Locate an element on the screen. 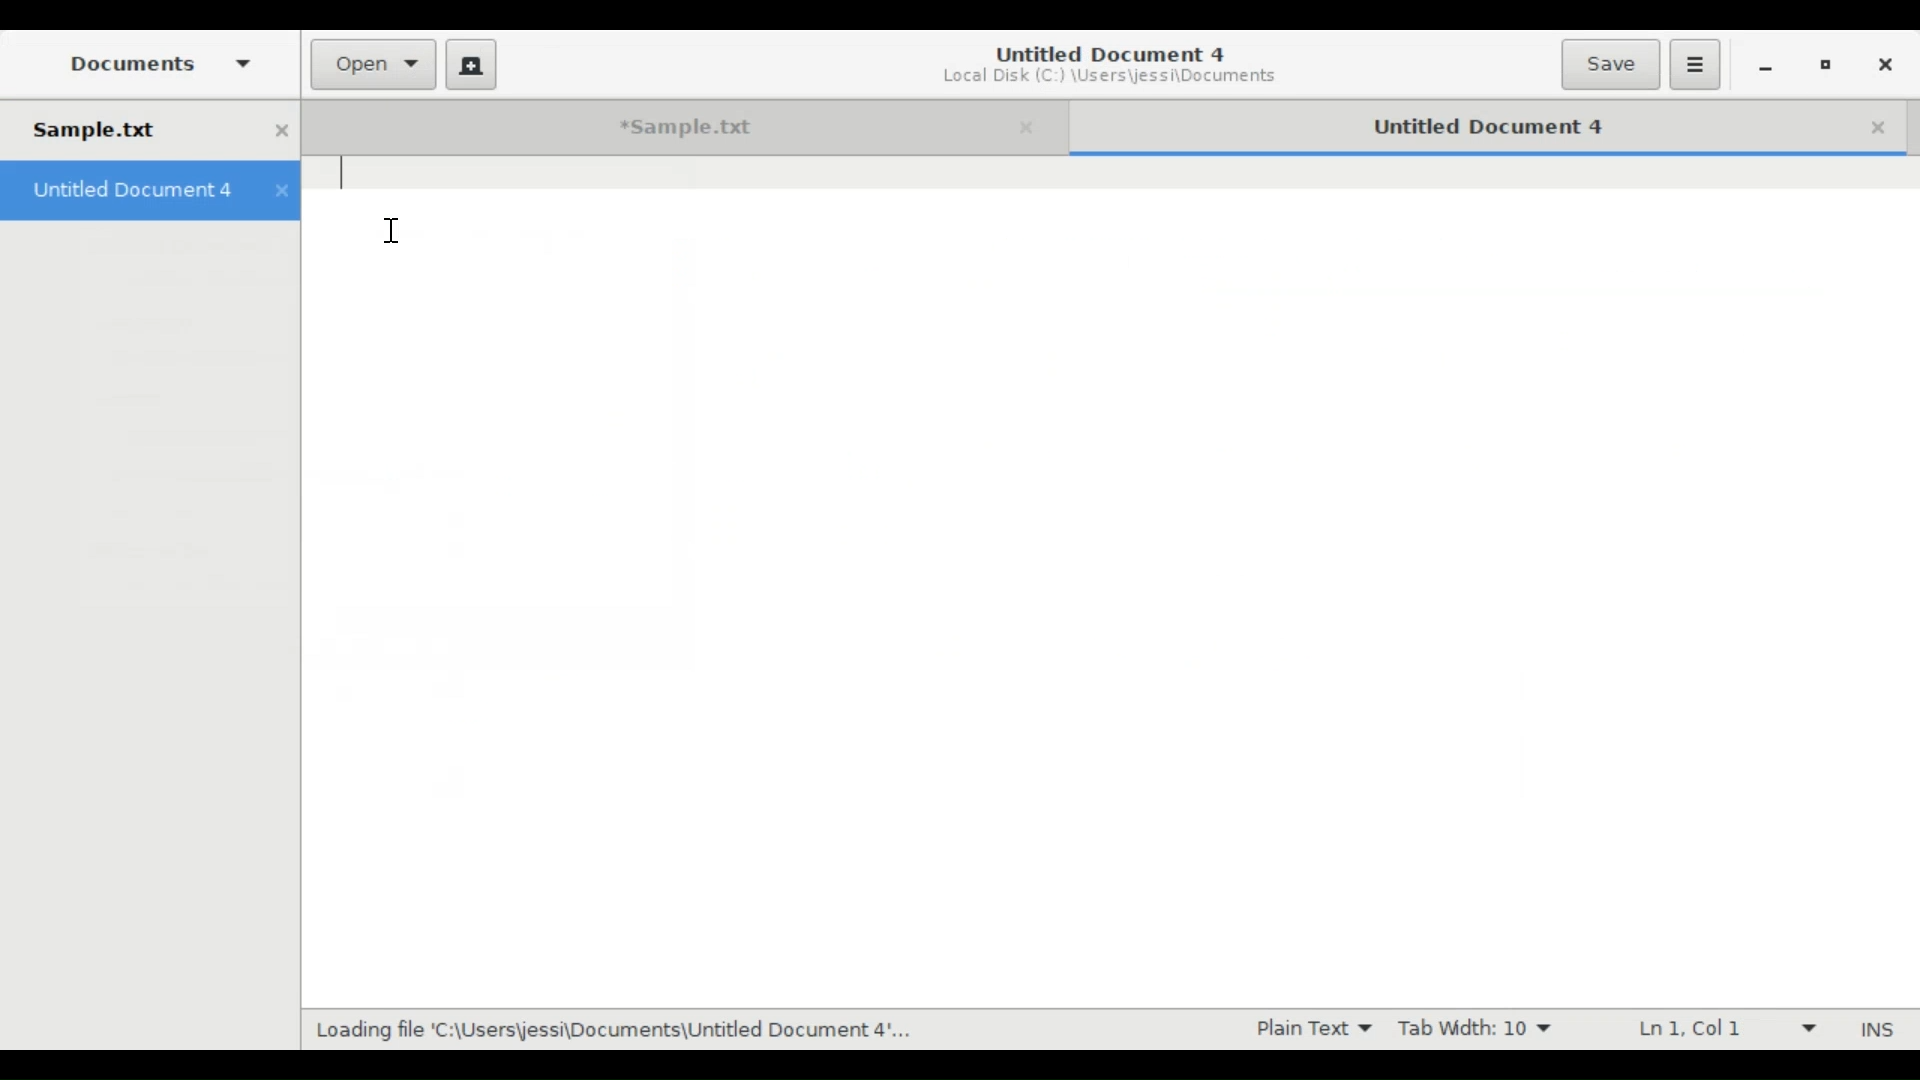  Save is located at coordinates (1610, 65).